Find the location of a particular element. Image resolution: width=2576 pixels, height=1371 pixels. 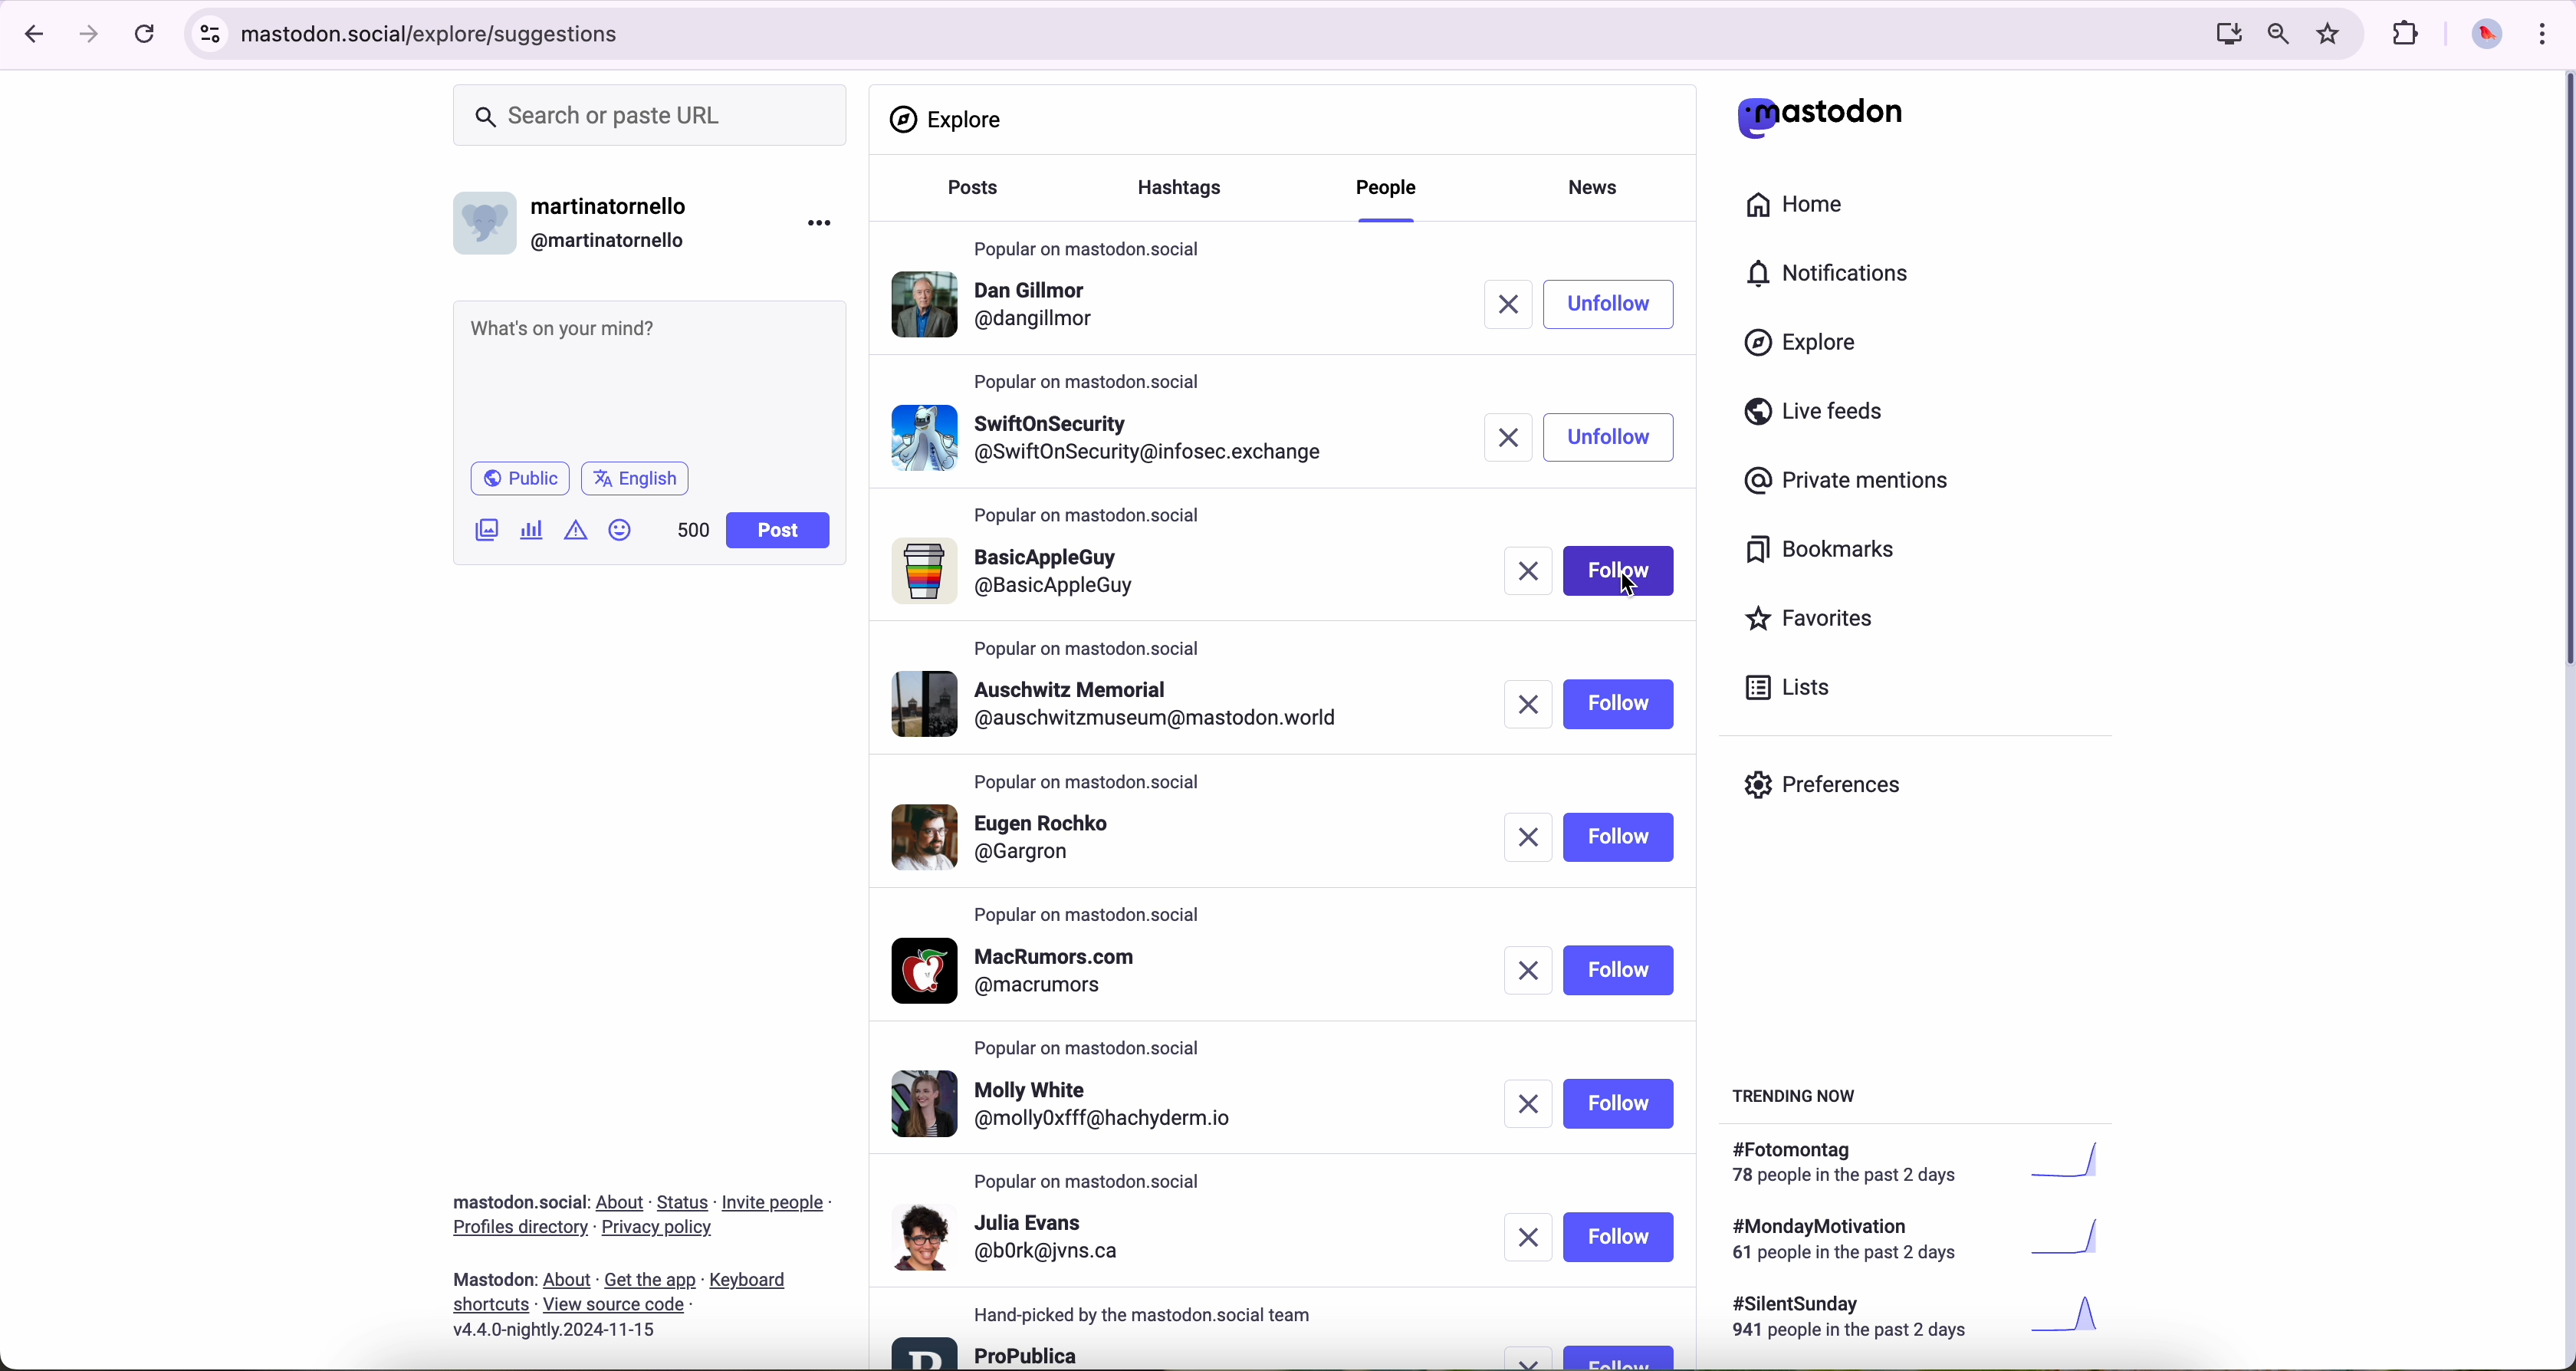

remove is located at coordinates (1528, 971).